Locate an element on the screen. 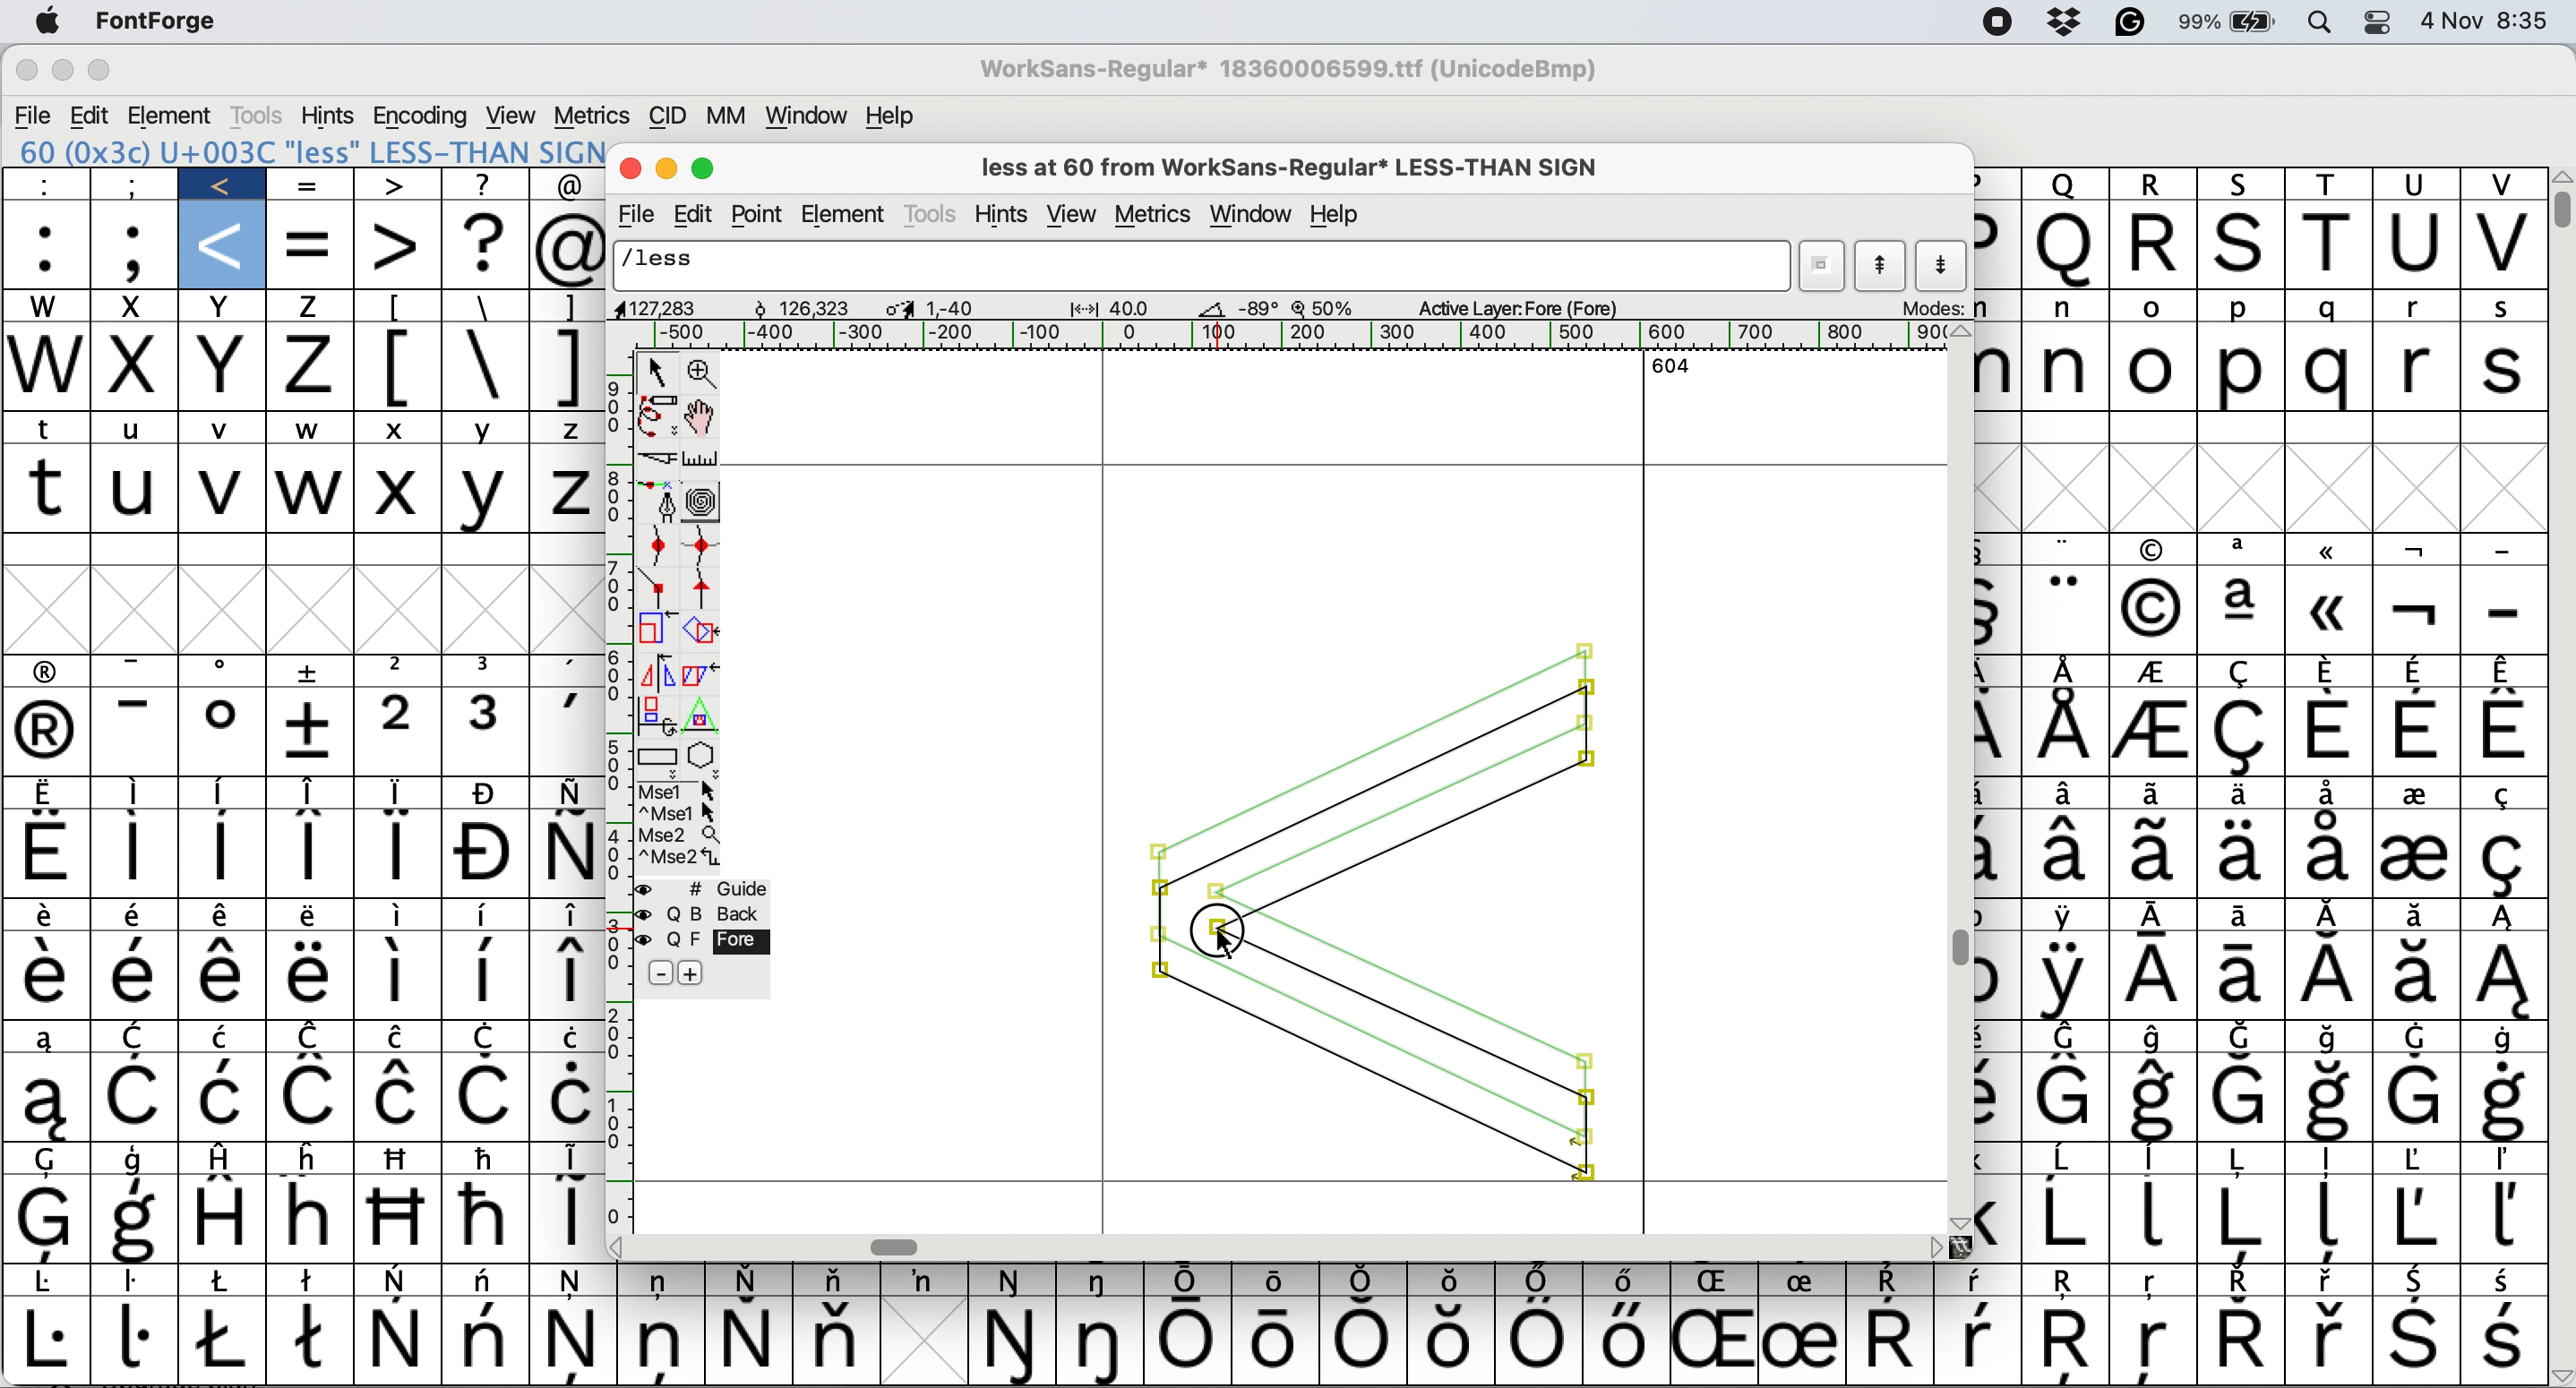  [ is located at coordinates (401, 307).